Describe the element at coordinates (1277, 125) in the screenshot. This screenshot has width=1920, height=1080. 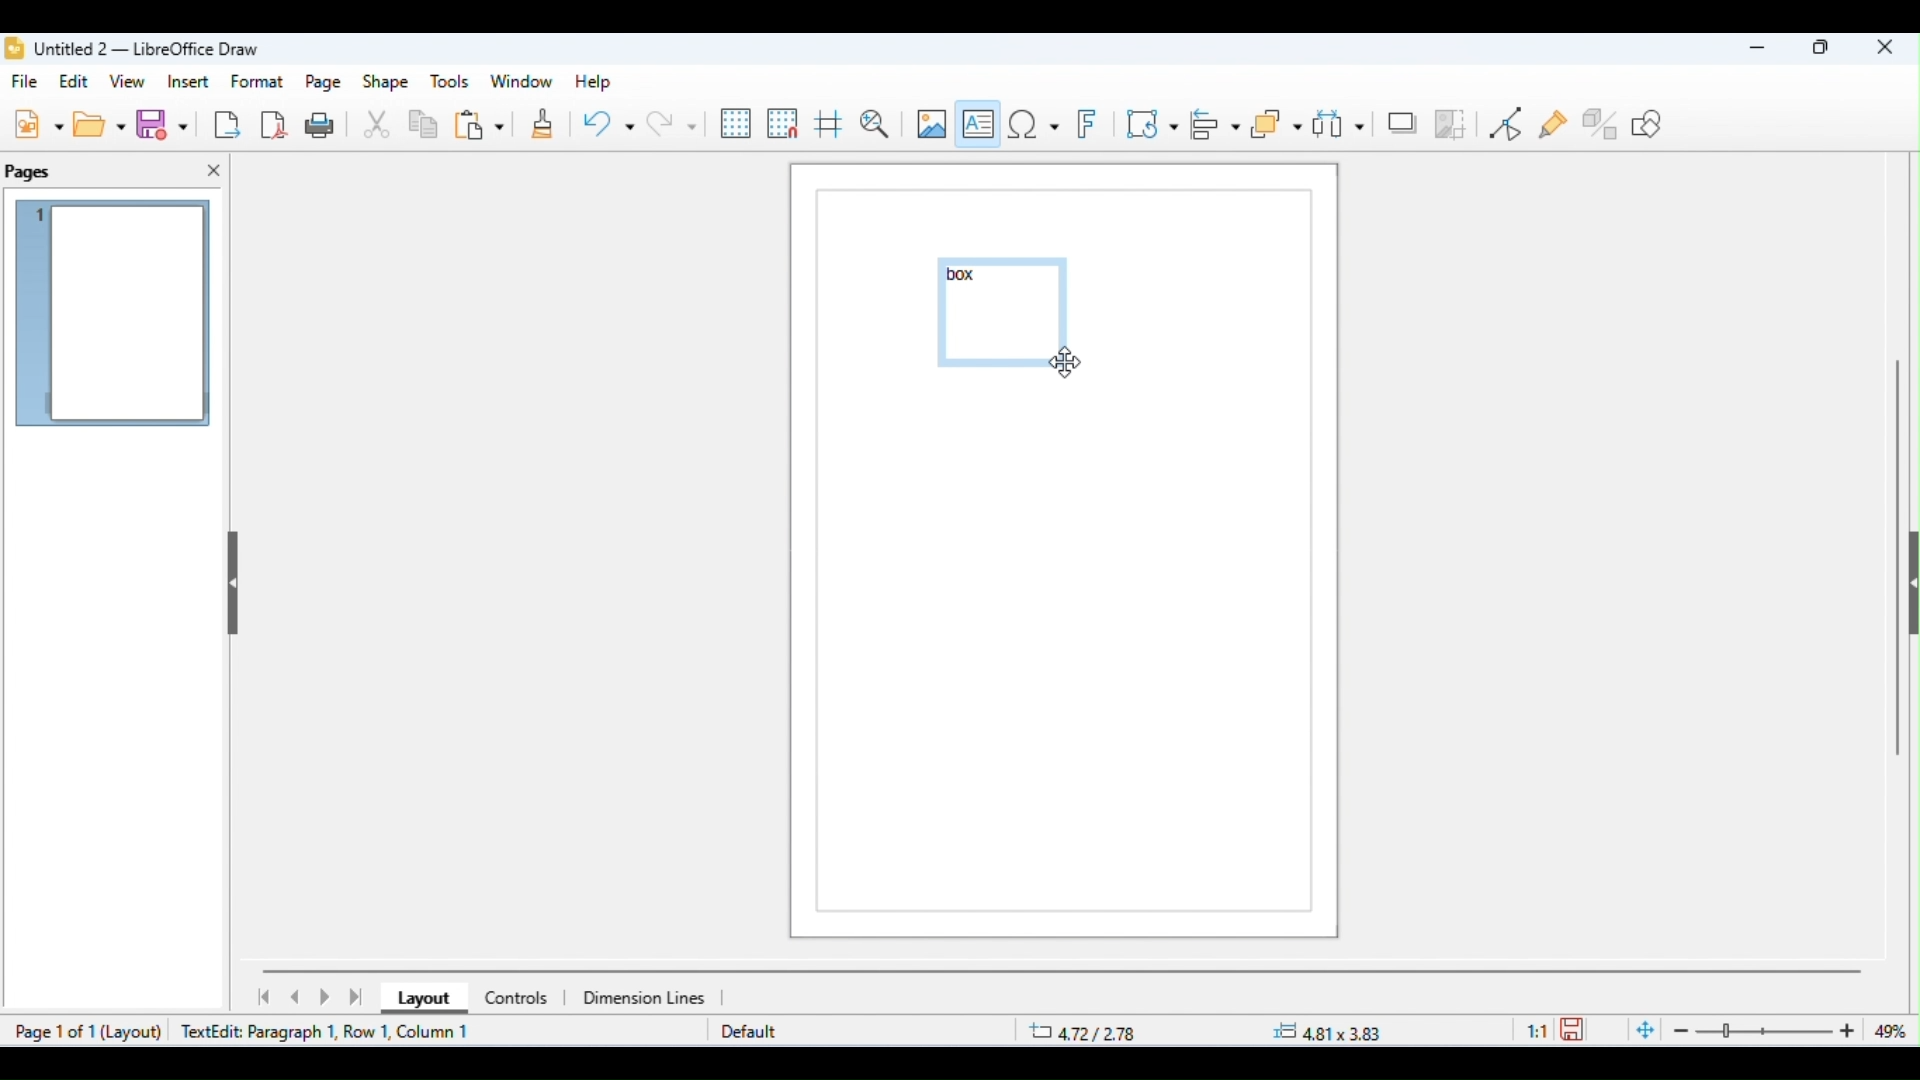
I see `arrange` at that location.